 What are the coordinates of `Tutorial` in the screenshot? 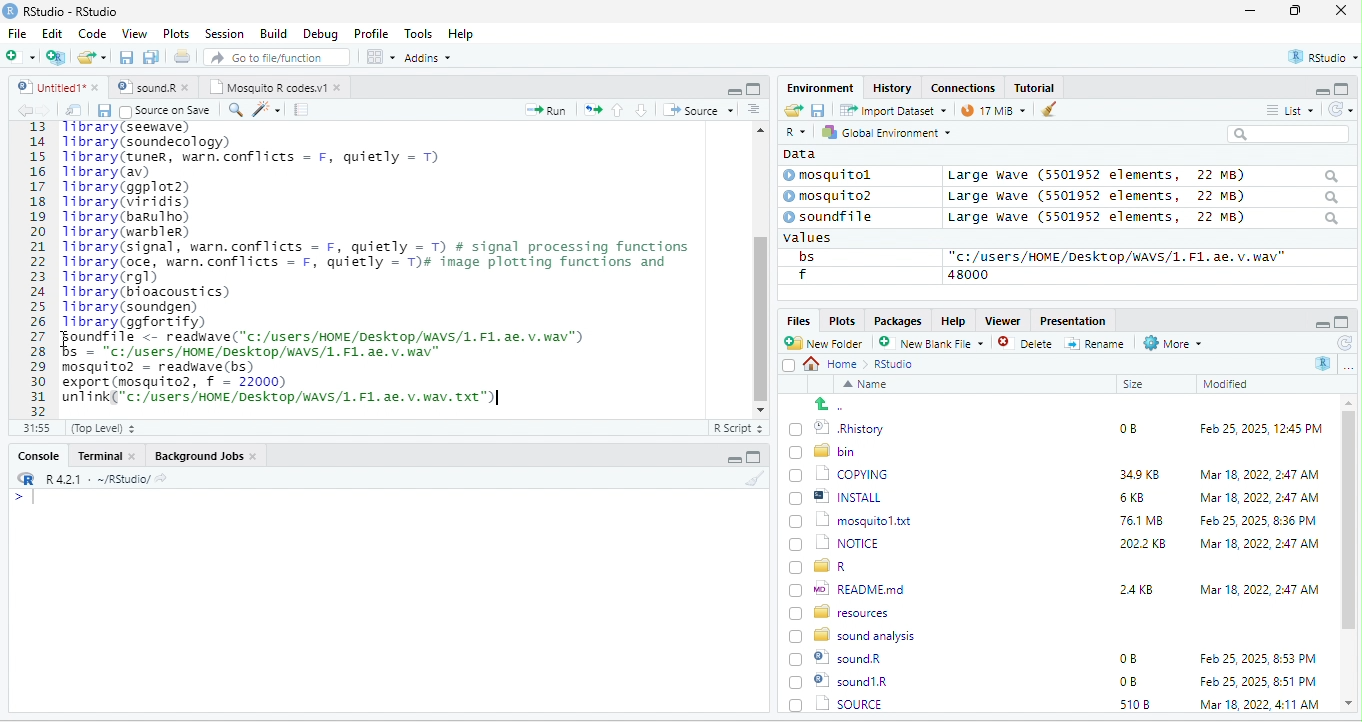 It's located at (1037, 87).